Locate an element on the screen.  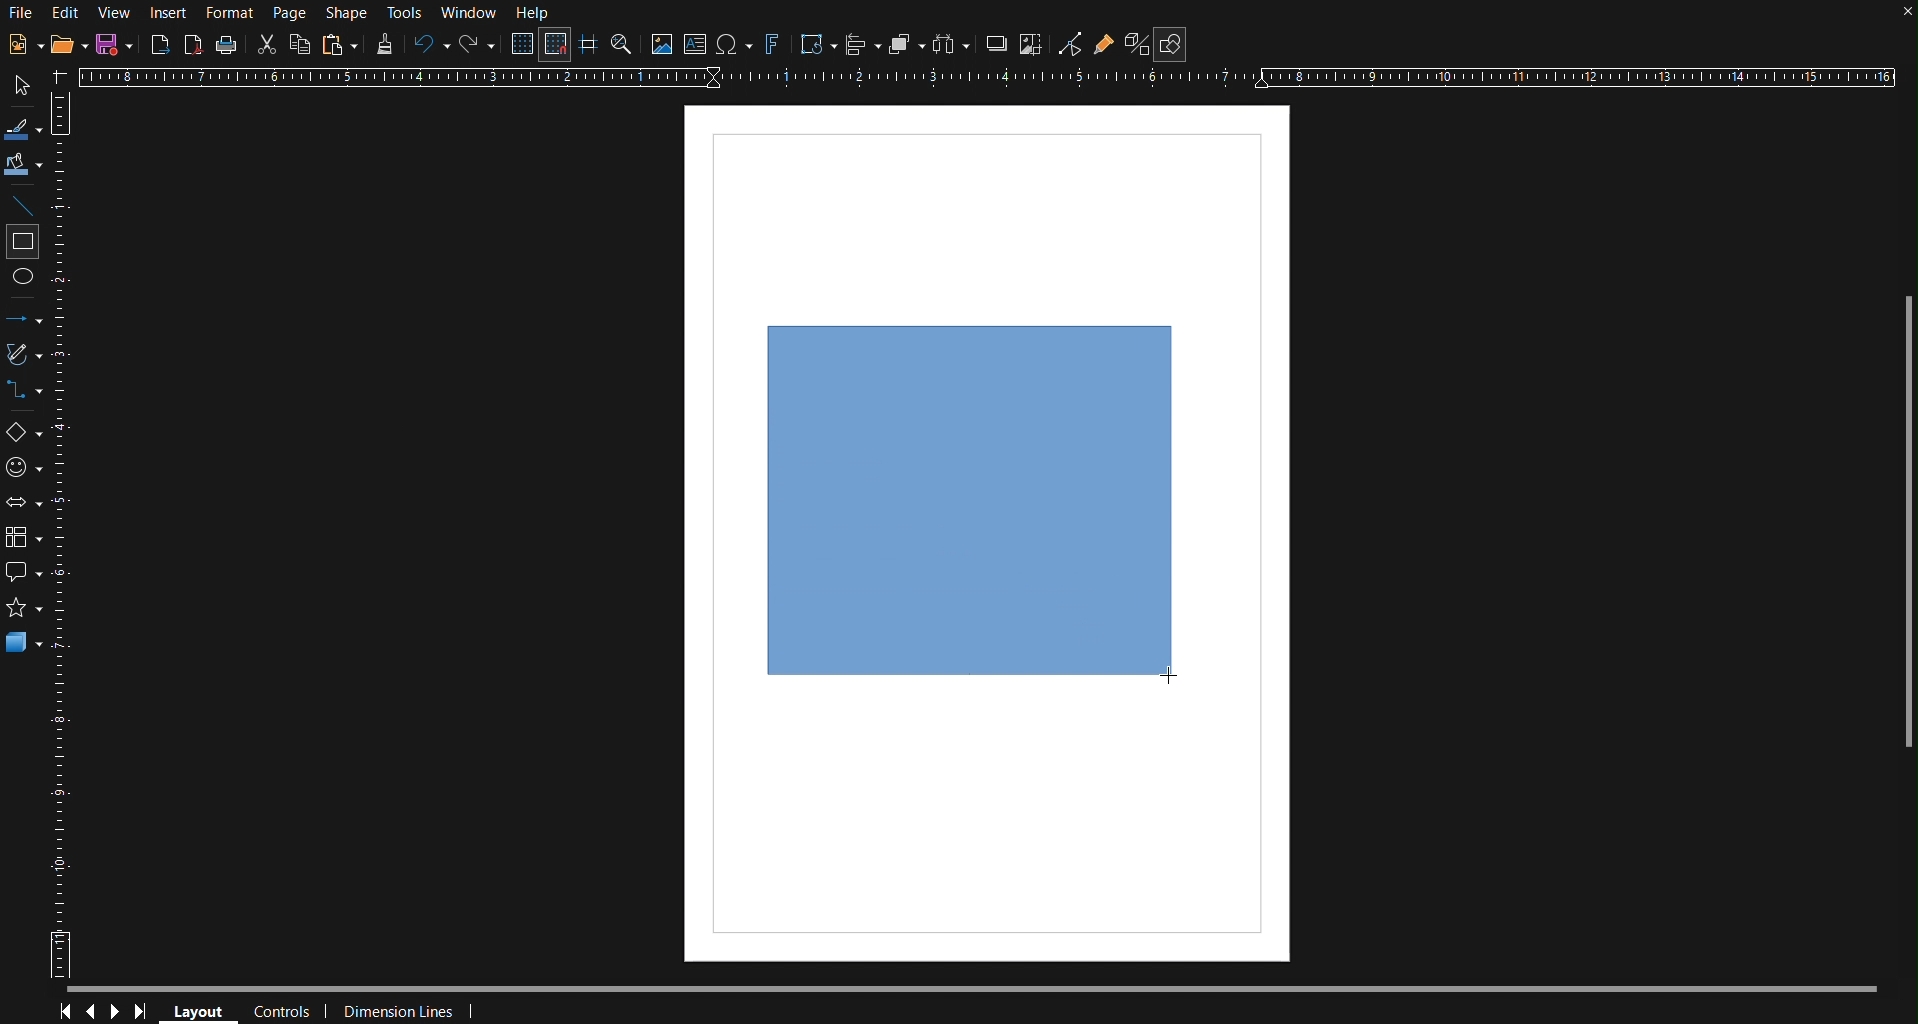
Ruler Vertical is located at coordinates (63, 533).